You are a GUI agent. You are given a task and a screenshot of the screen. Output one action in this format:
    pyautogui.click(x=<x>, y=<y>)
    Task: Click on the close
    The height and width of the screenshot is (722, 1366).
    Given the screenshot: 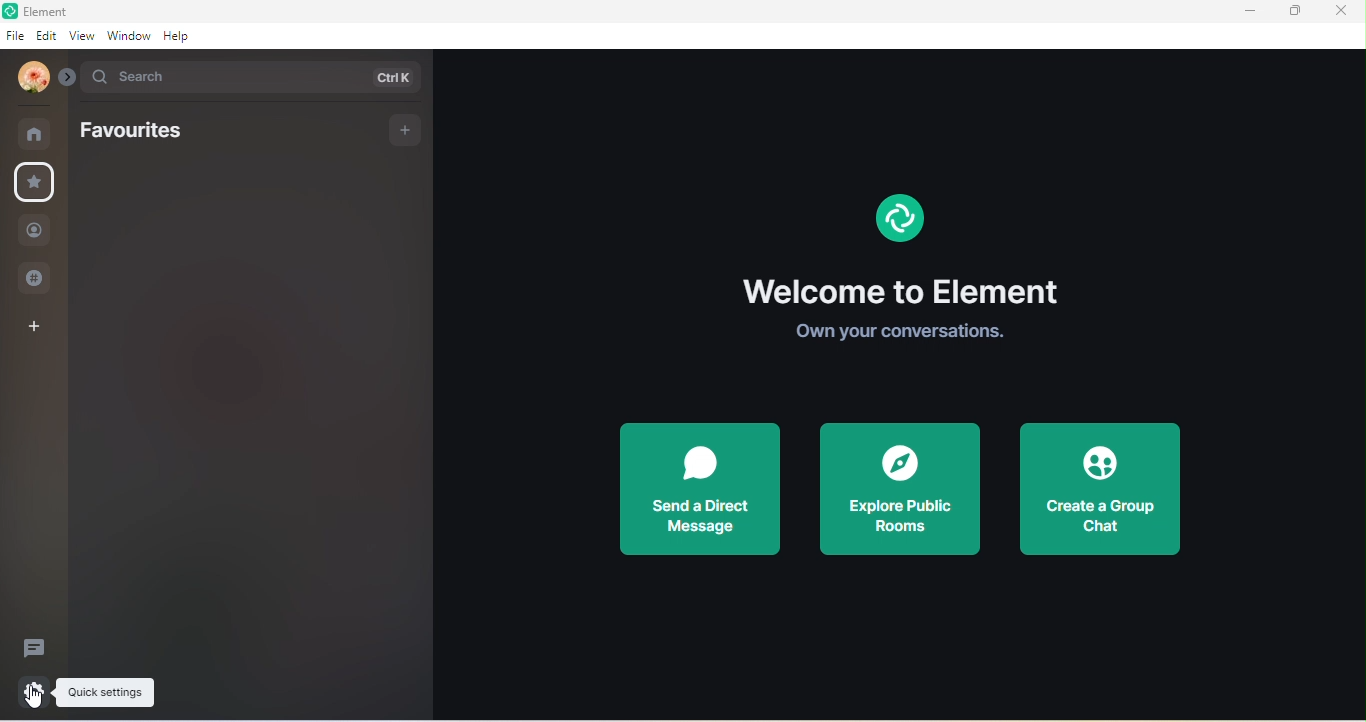 What is the action you would take?
    pyautogui.click(x=1341, y=11)
    